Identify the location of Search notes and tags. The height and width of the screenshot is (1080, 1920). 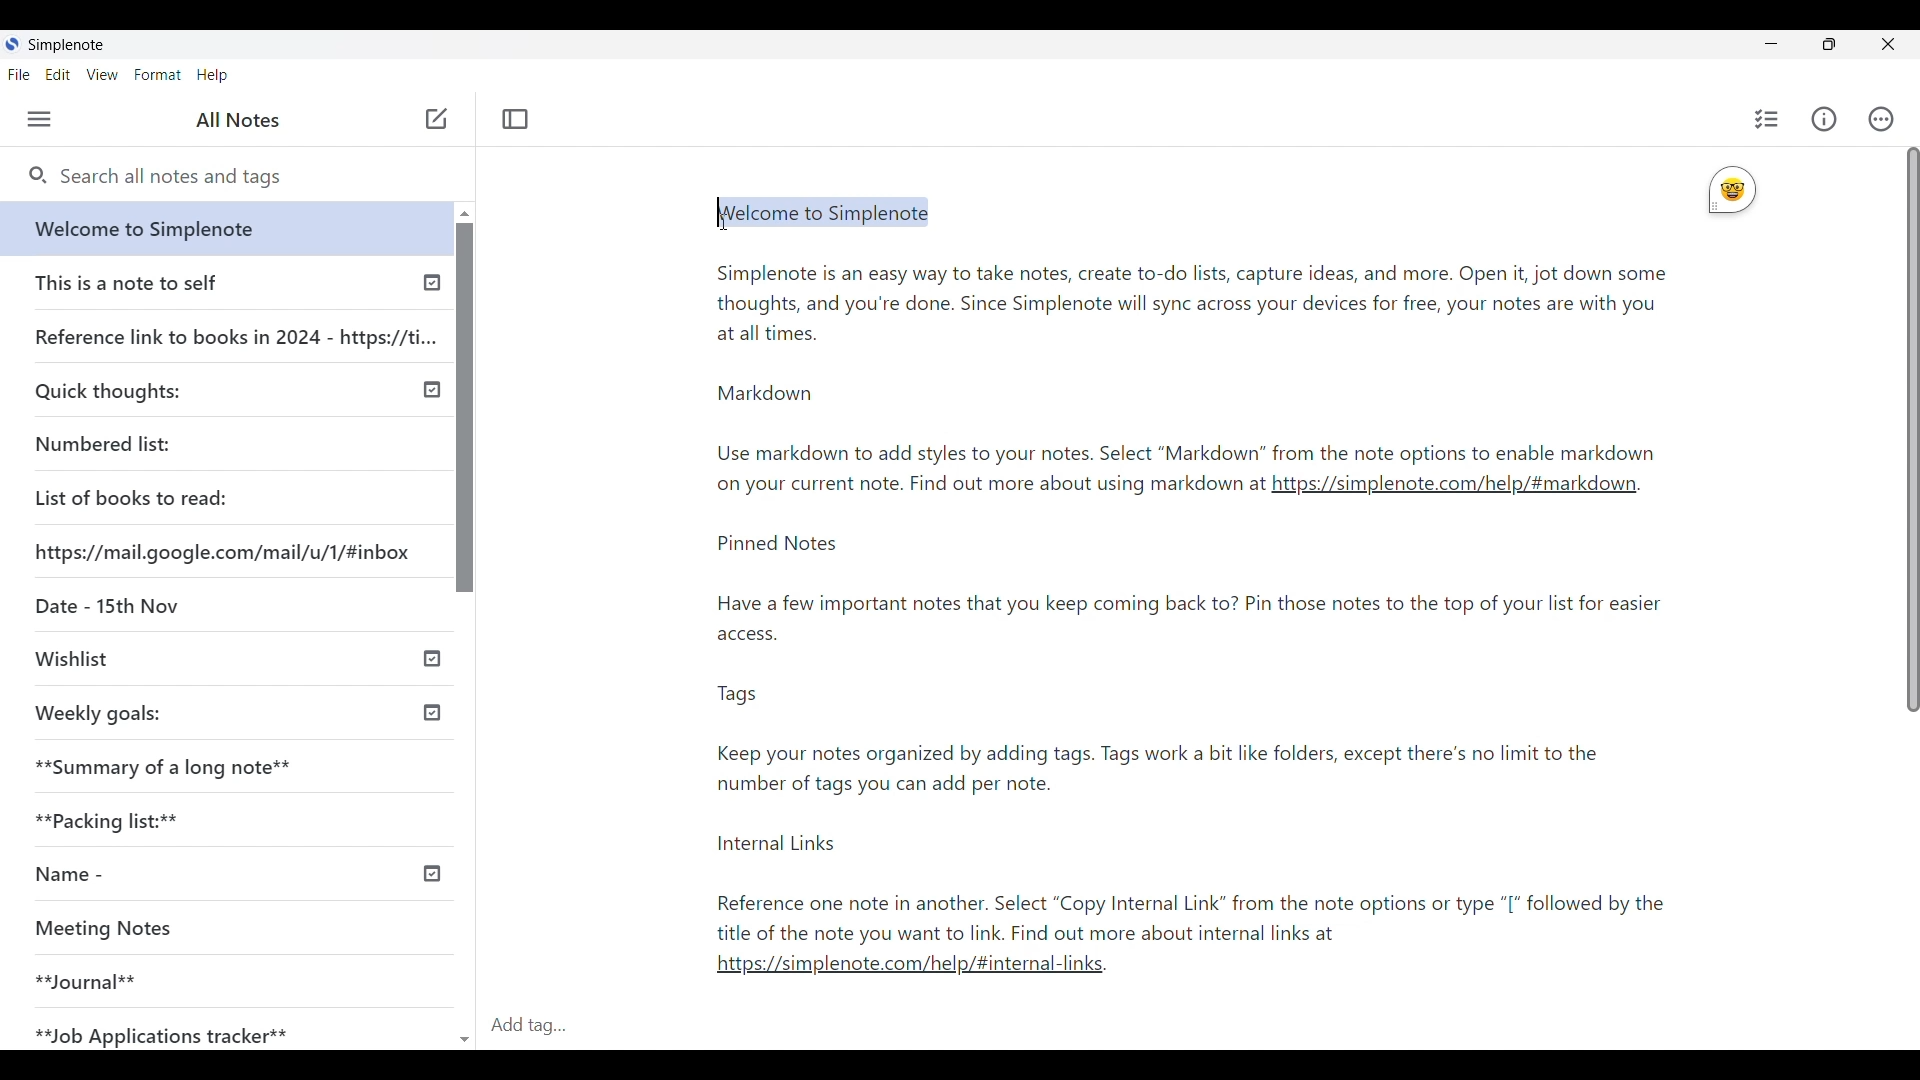
(250, 178).